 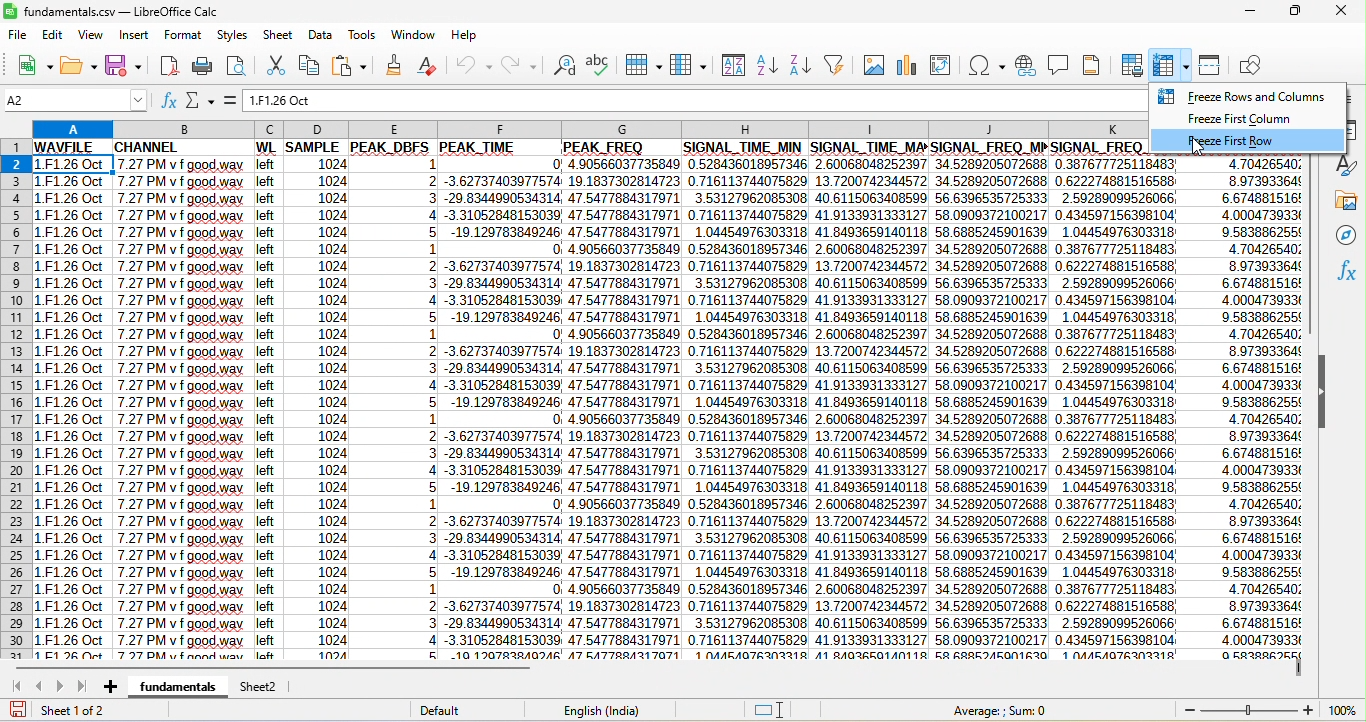 I want to click on comment, so click(x=1063, y=65).